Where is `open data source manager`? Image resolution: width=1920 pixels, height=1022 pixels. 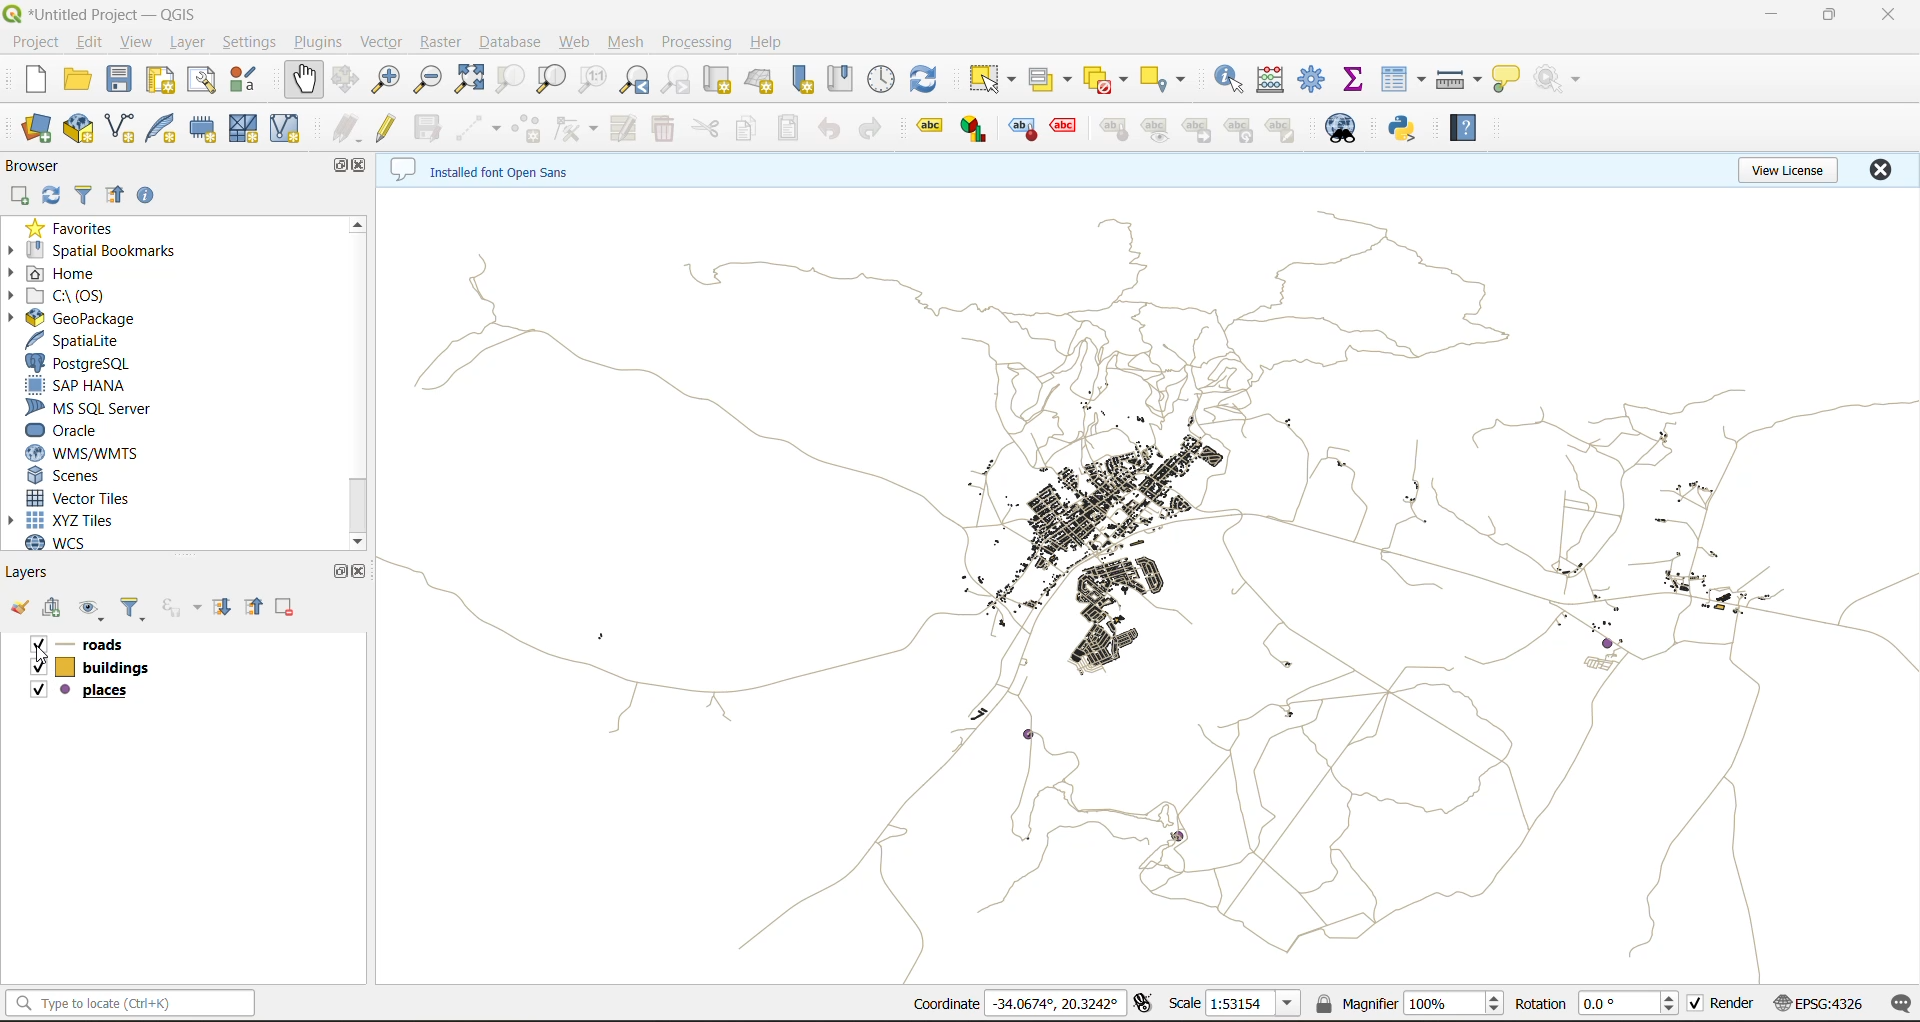
open data source manager is located at coordinates (39, 128).